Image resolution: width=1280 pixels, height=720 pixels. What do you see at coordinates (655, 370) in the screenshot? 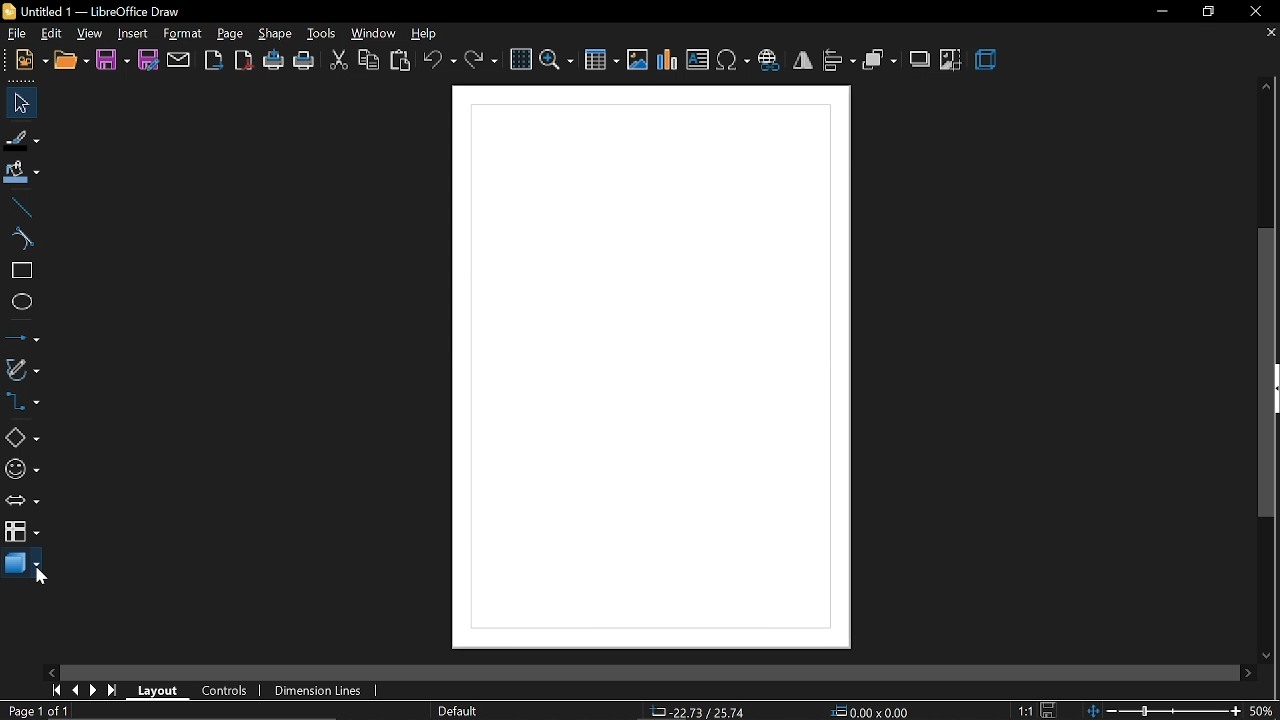
I see `Diagram` at bounding box center [655, 370].